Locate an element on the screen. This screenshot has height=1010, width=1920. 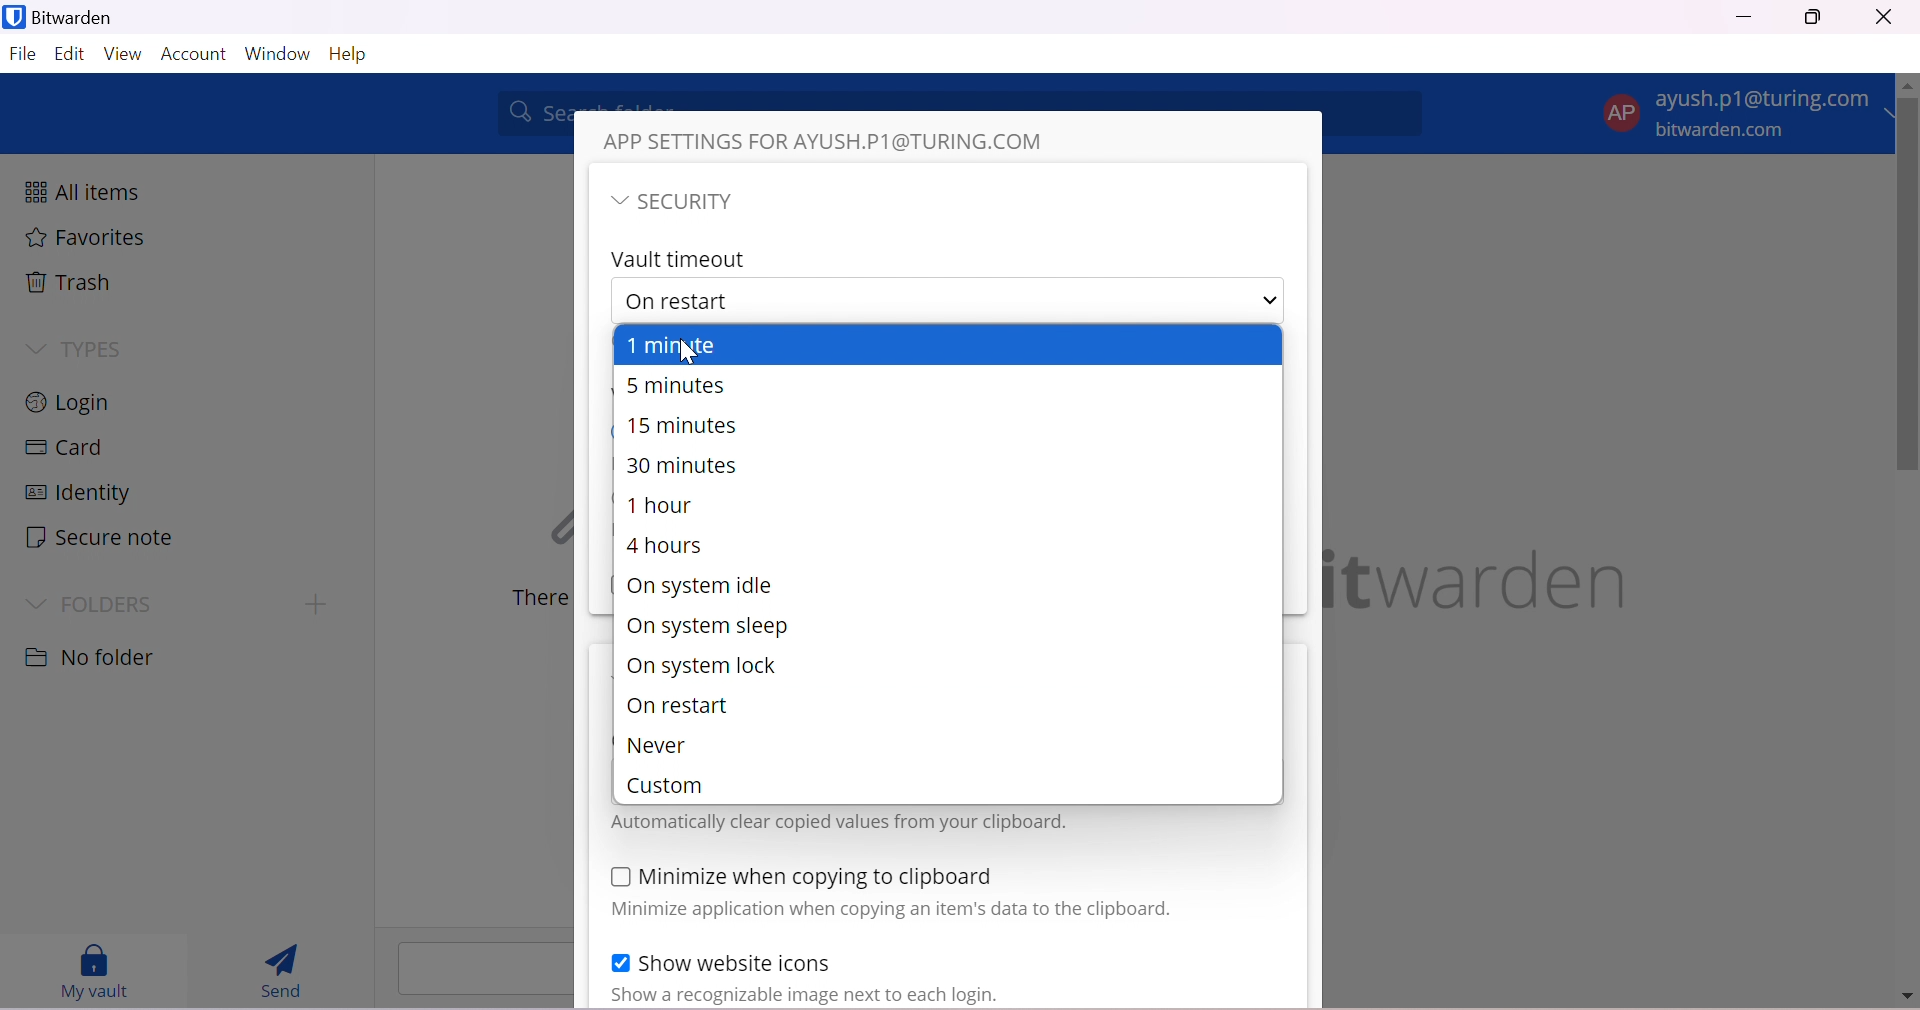
All items is located at coordinates (82, 189).